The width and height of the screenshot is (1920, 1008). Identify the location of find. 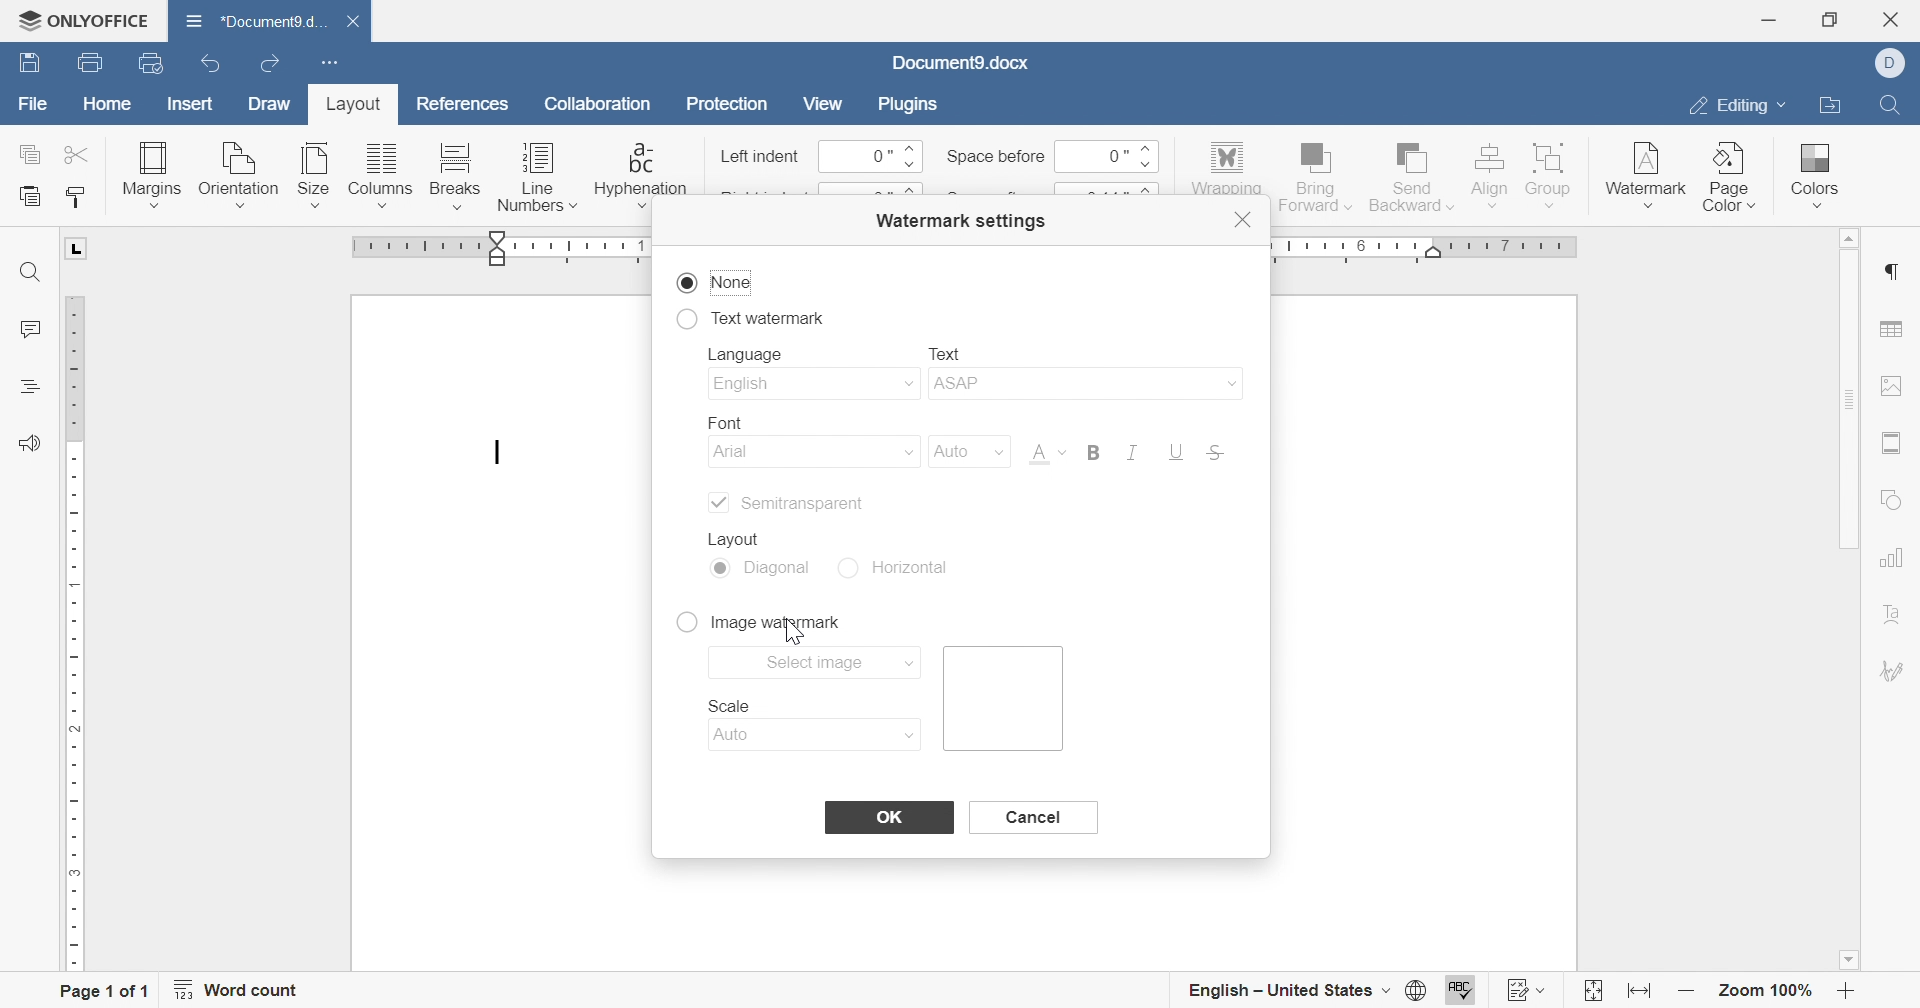
(1888, 102).